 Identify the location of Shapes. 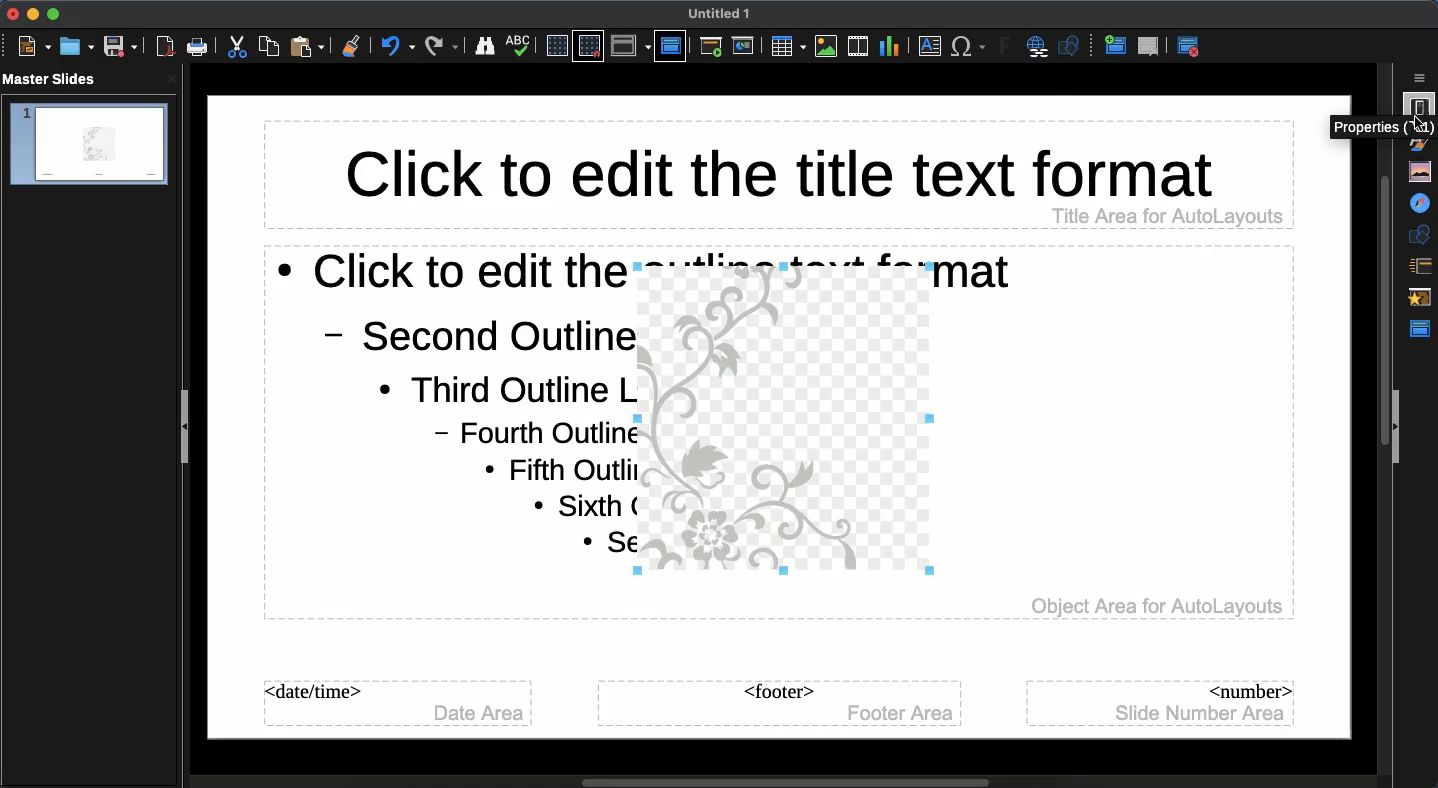
(1422, 234).